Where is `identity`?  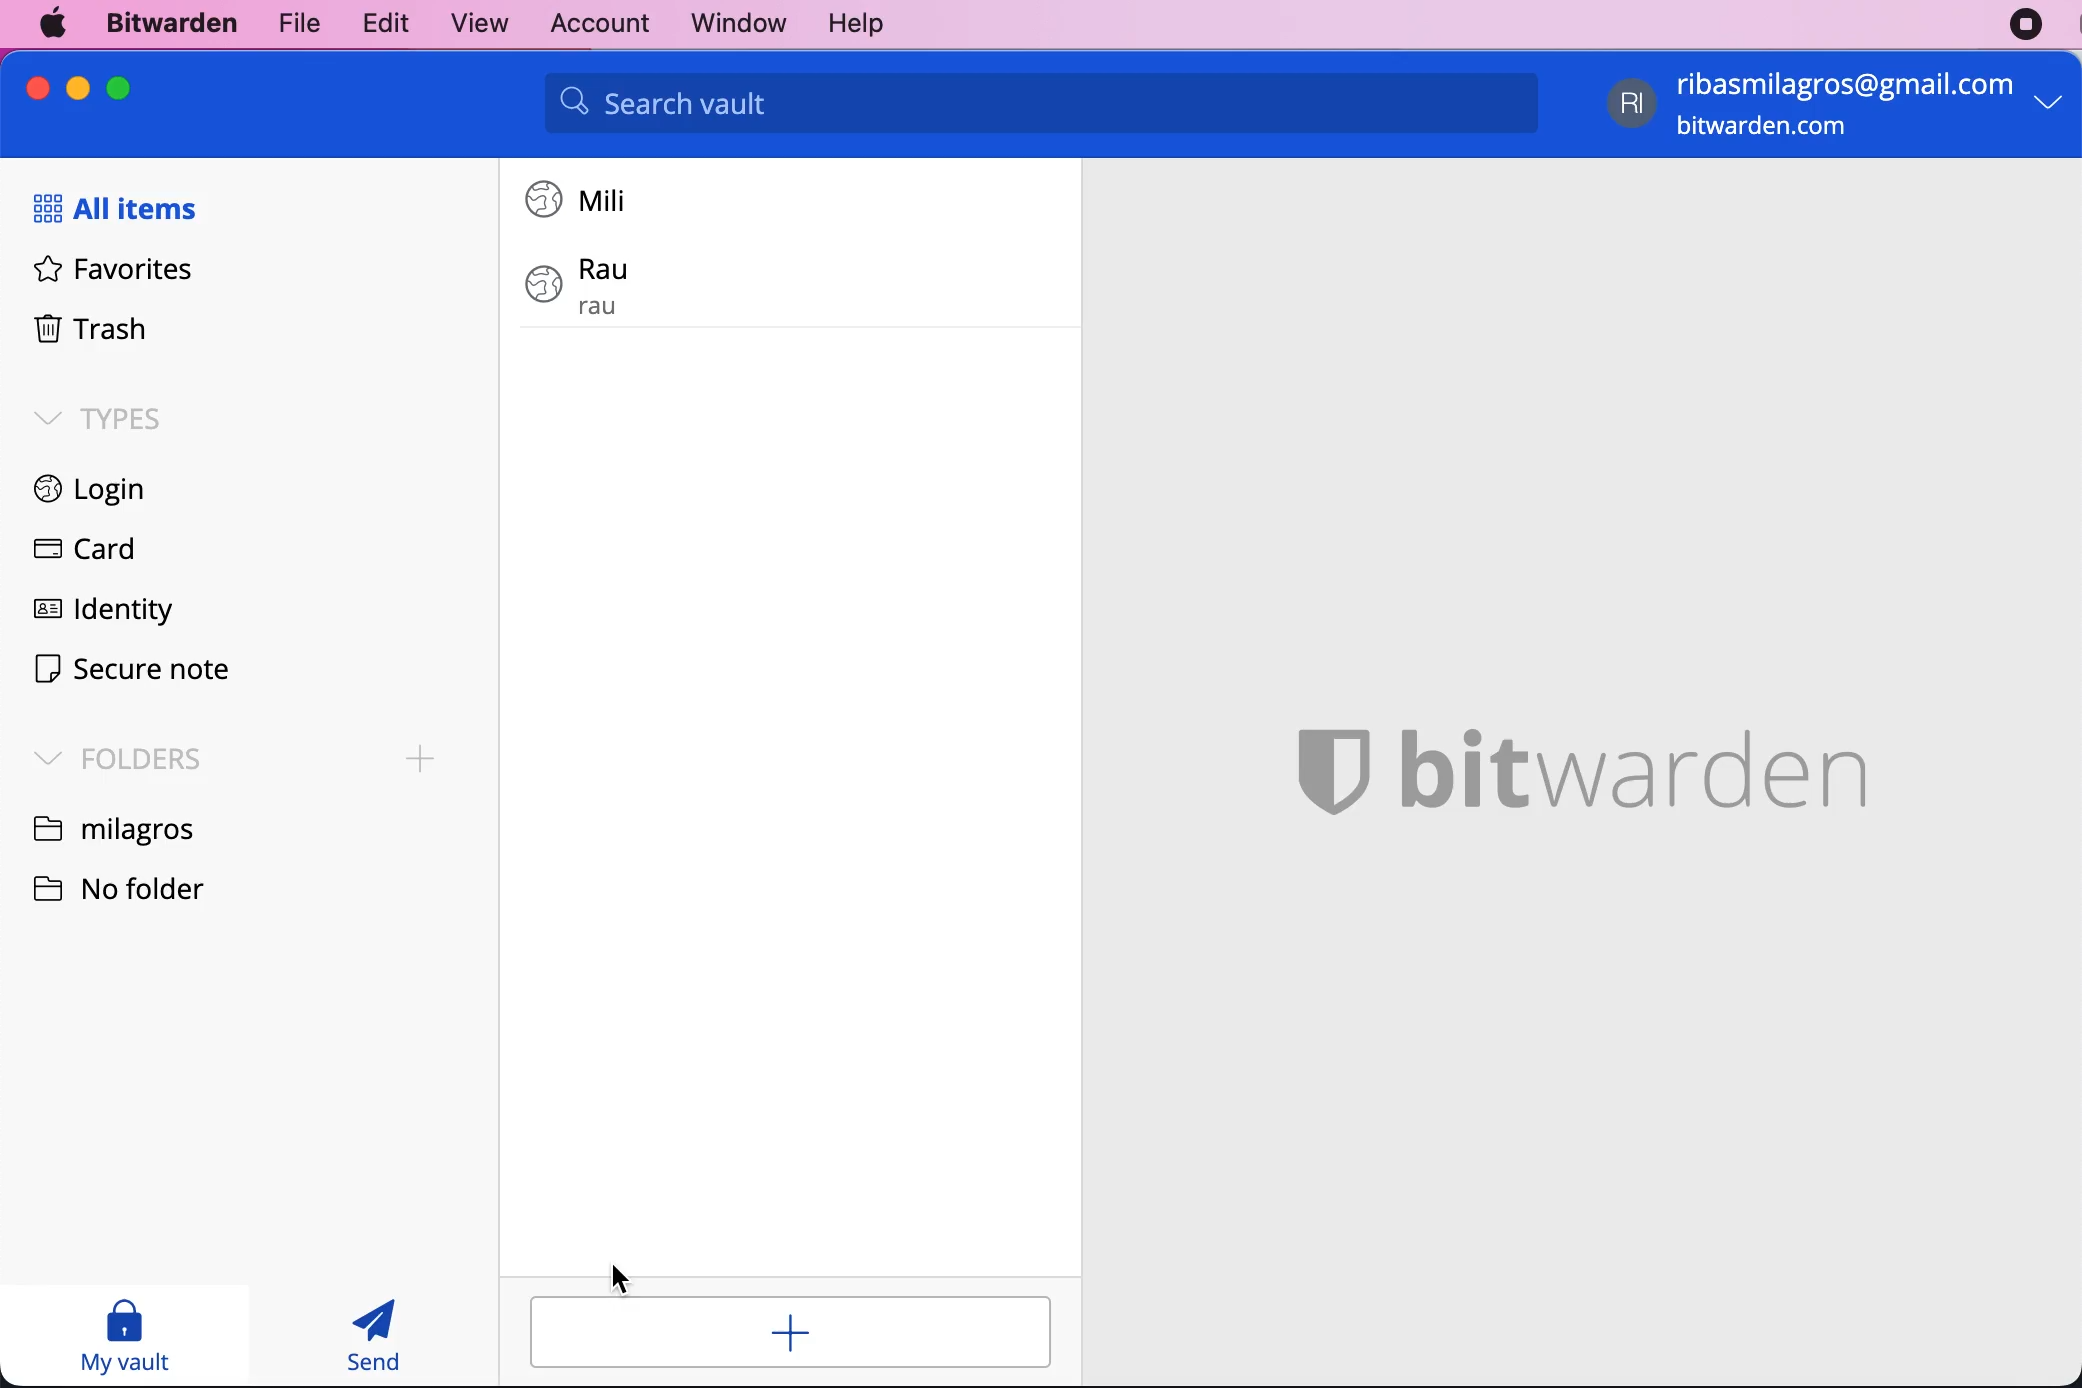 identity is located at coordinates (98, 614).